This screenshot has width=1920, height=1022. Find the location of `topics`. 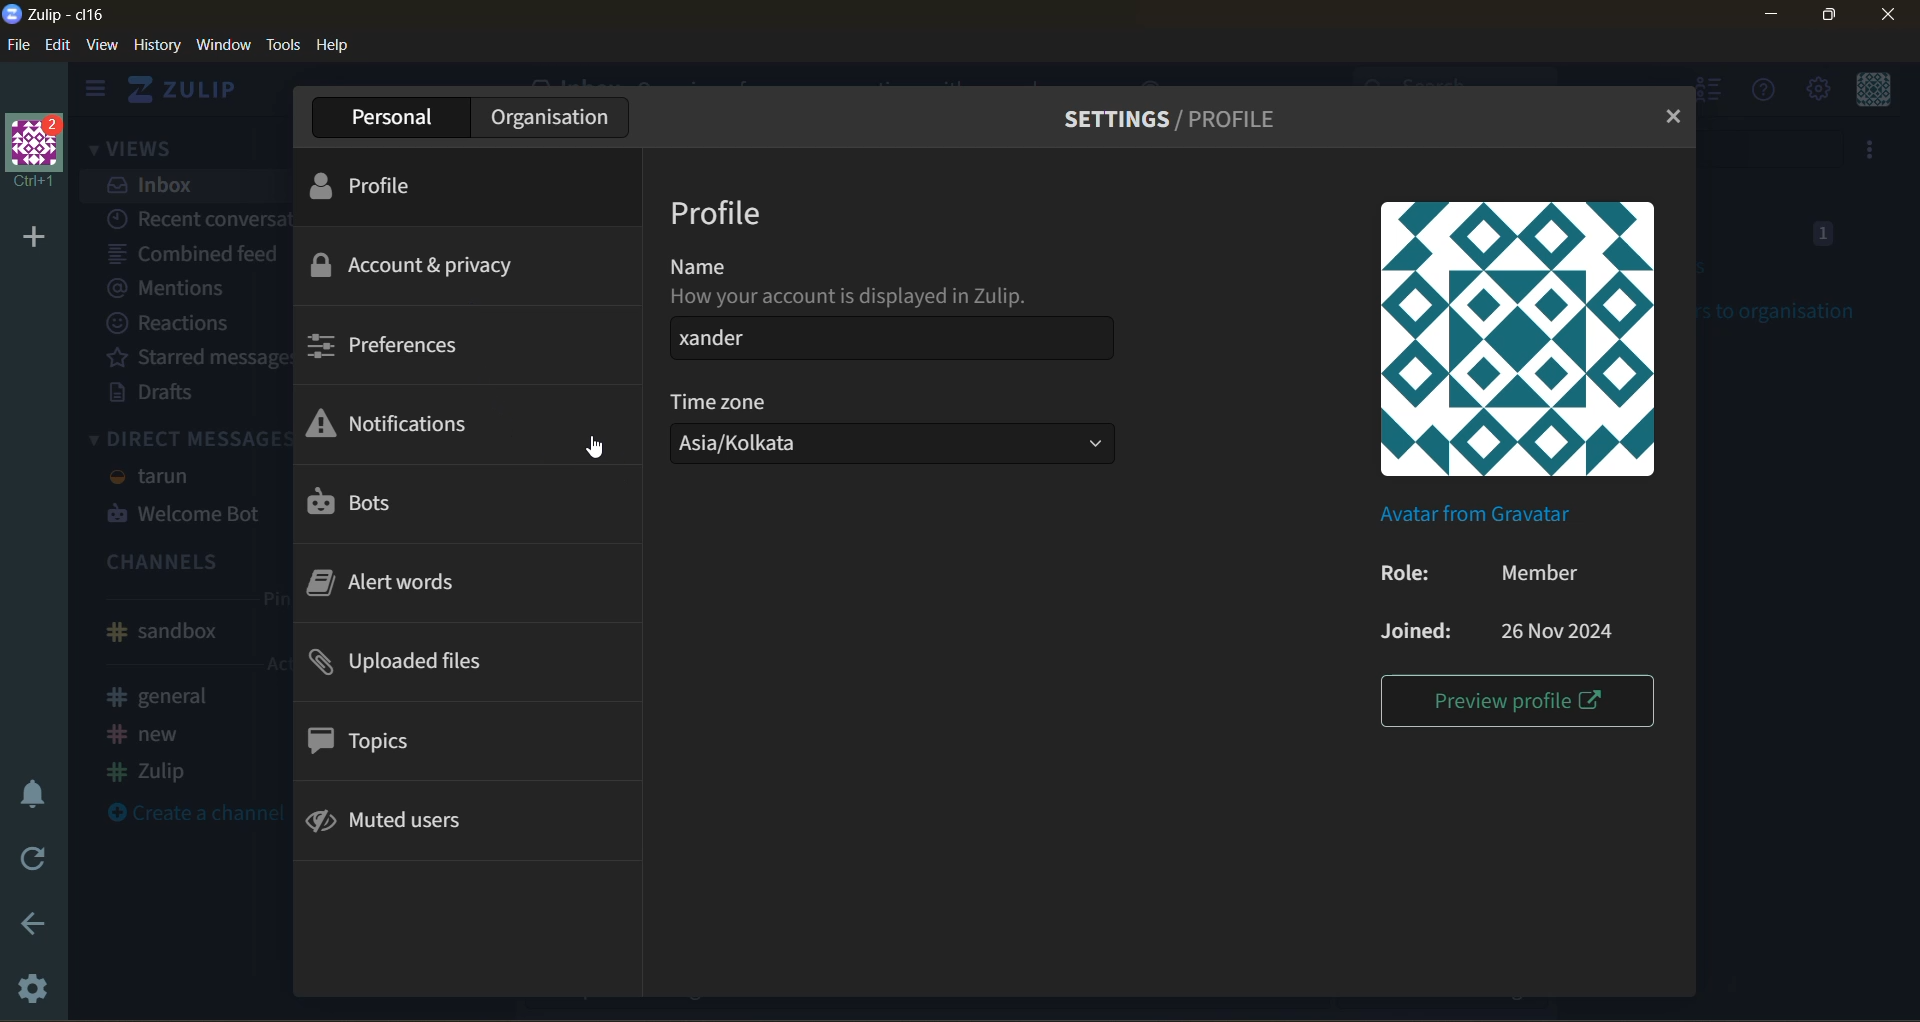

topics is located at coordinates (377, 745).